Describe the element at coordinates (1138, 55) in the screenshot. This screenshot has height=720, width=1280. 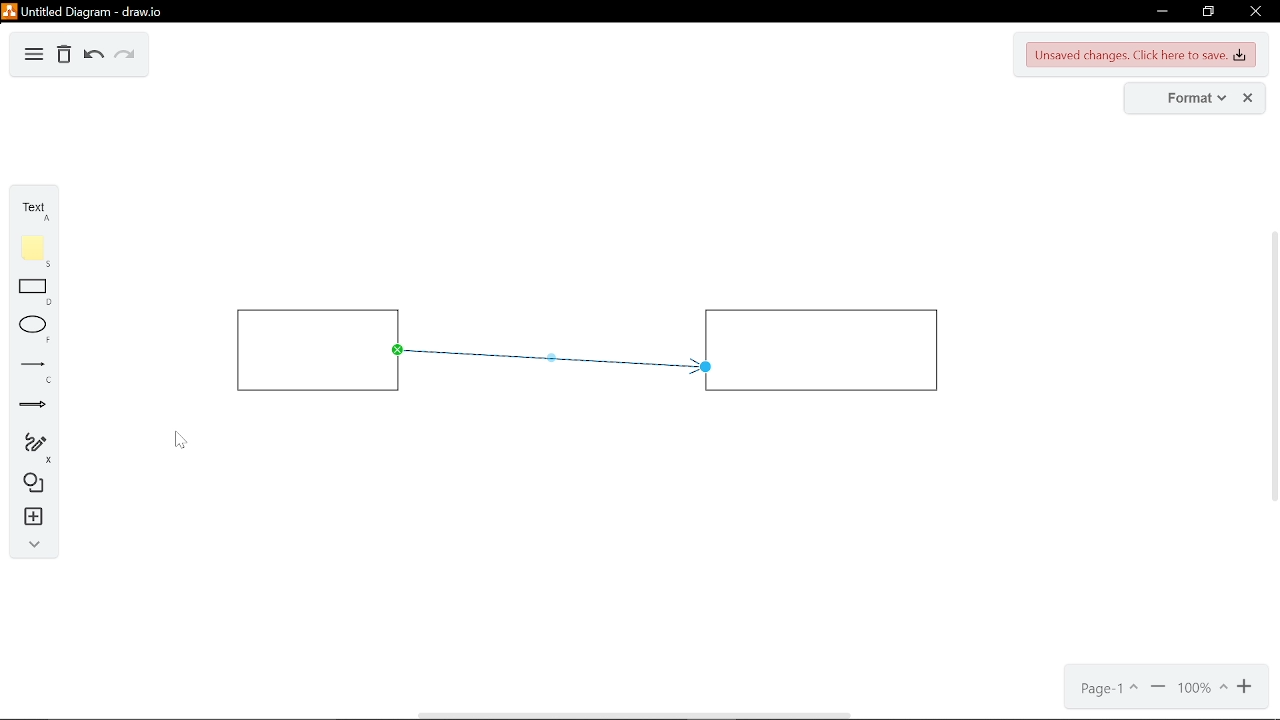
I see `unsaved changes. CLick here to save` at that location.